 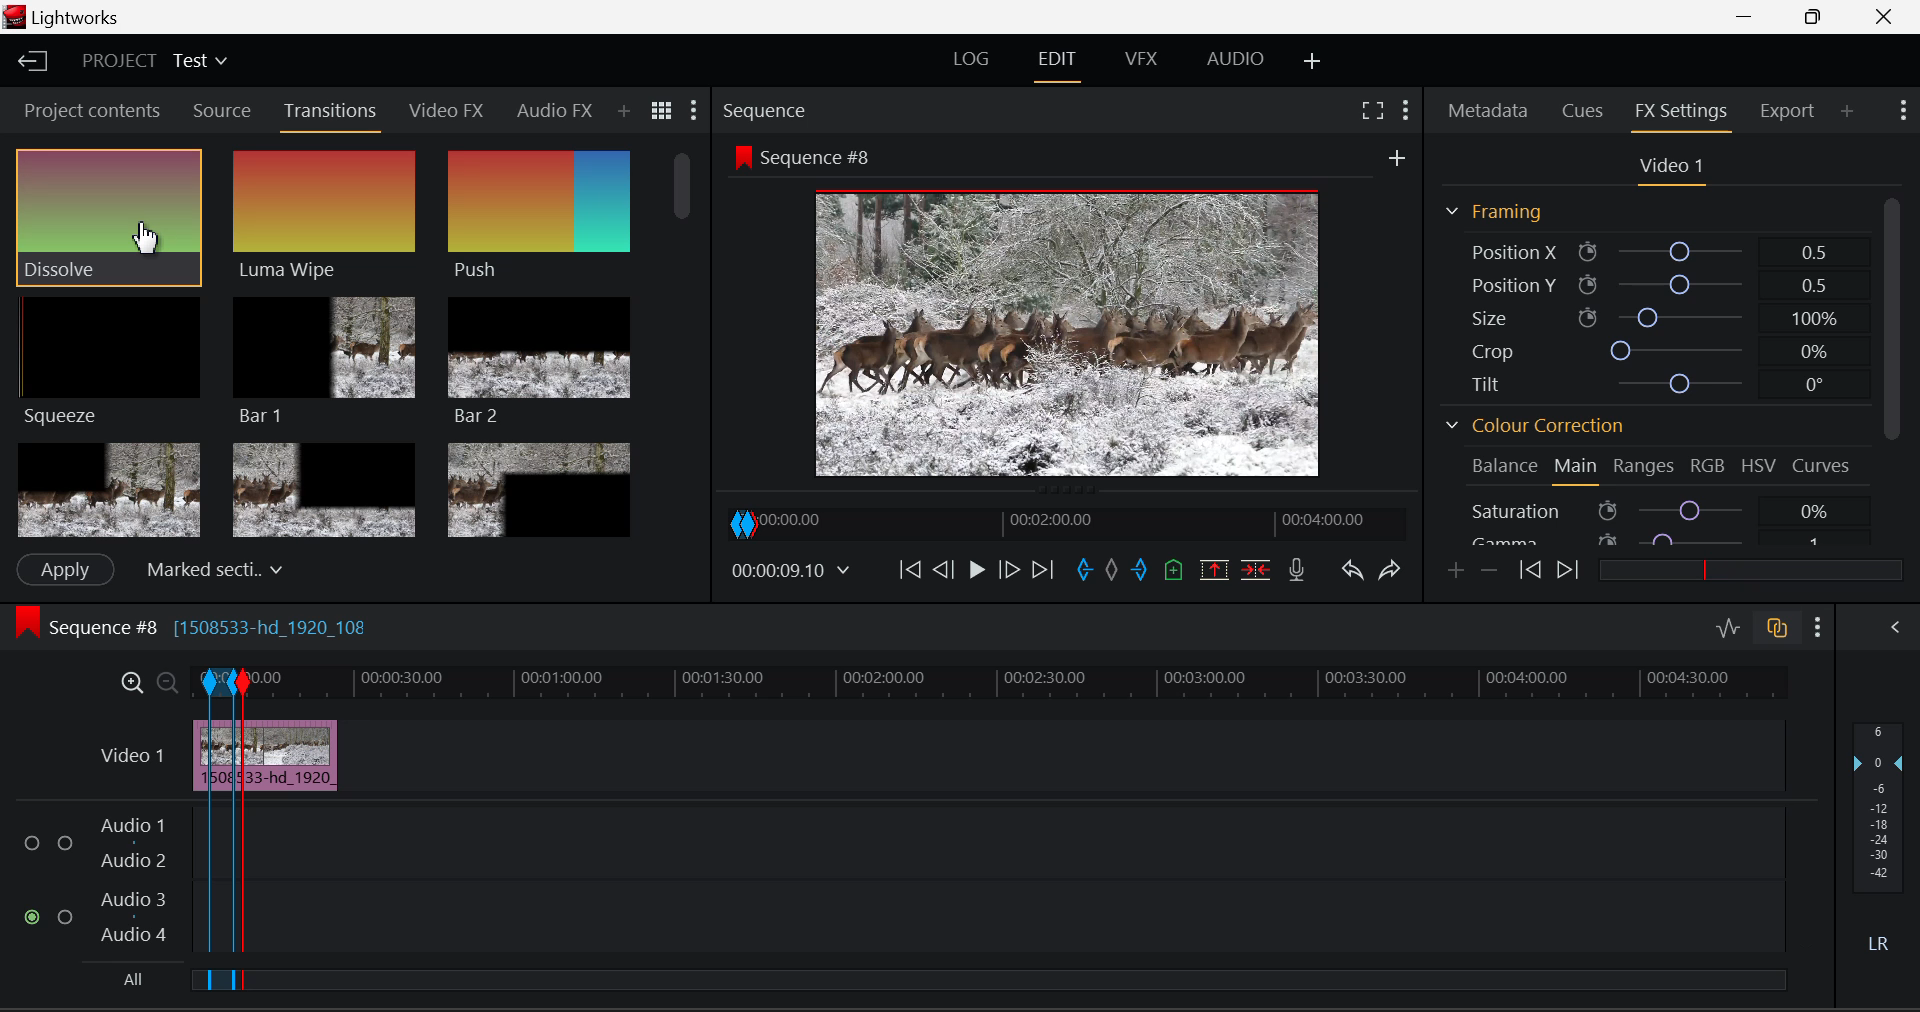 I want to click on Centered here, so click(x=209, y=567).